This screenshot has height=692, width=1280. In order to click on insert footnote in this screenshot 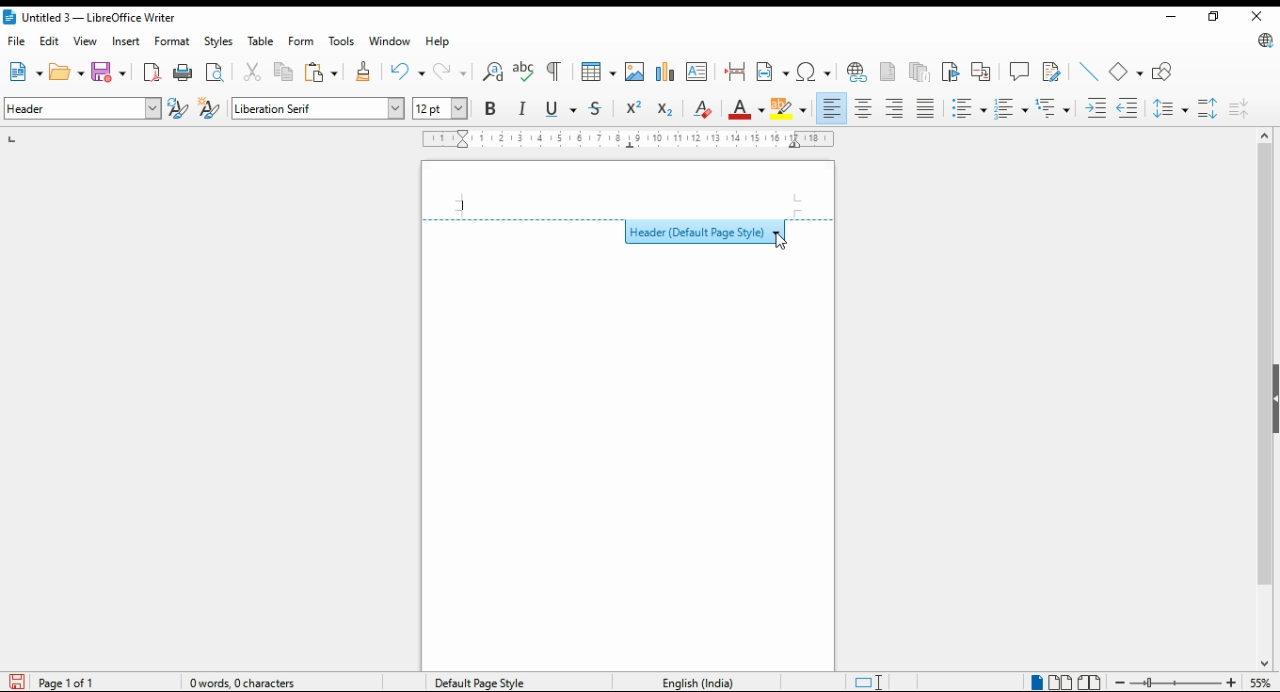, I will do `click(889, 70)`.